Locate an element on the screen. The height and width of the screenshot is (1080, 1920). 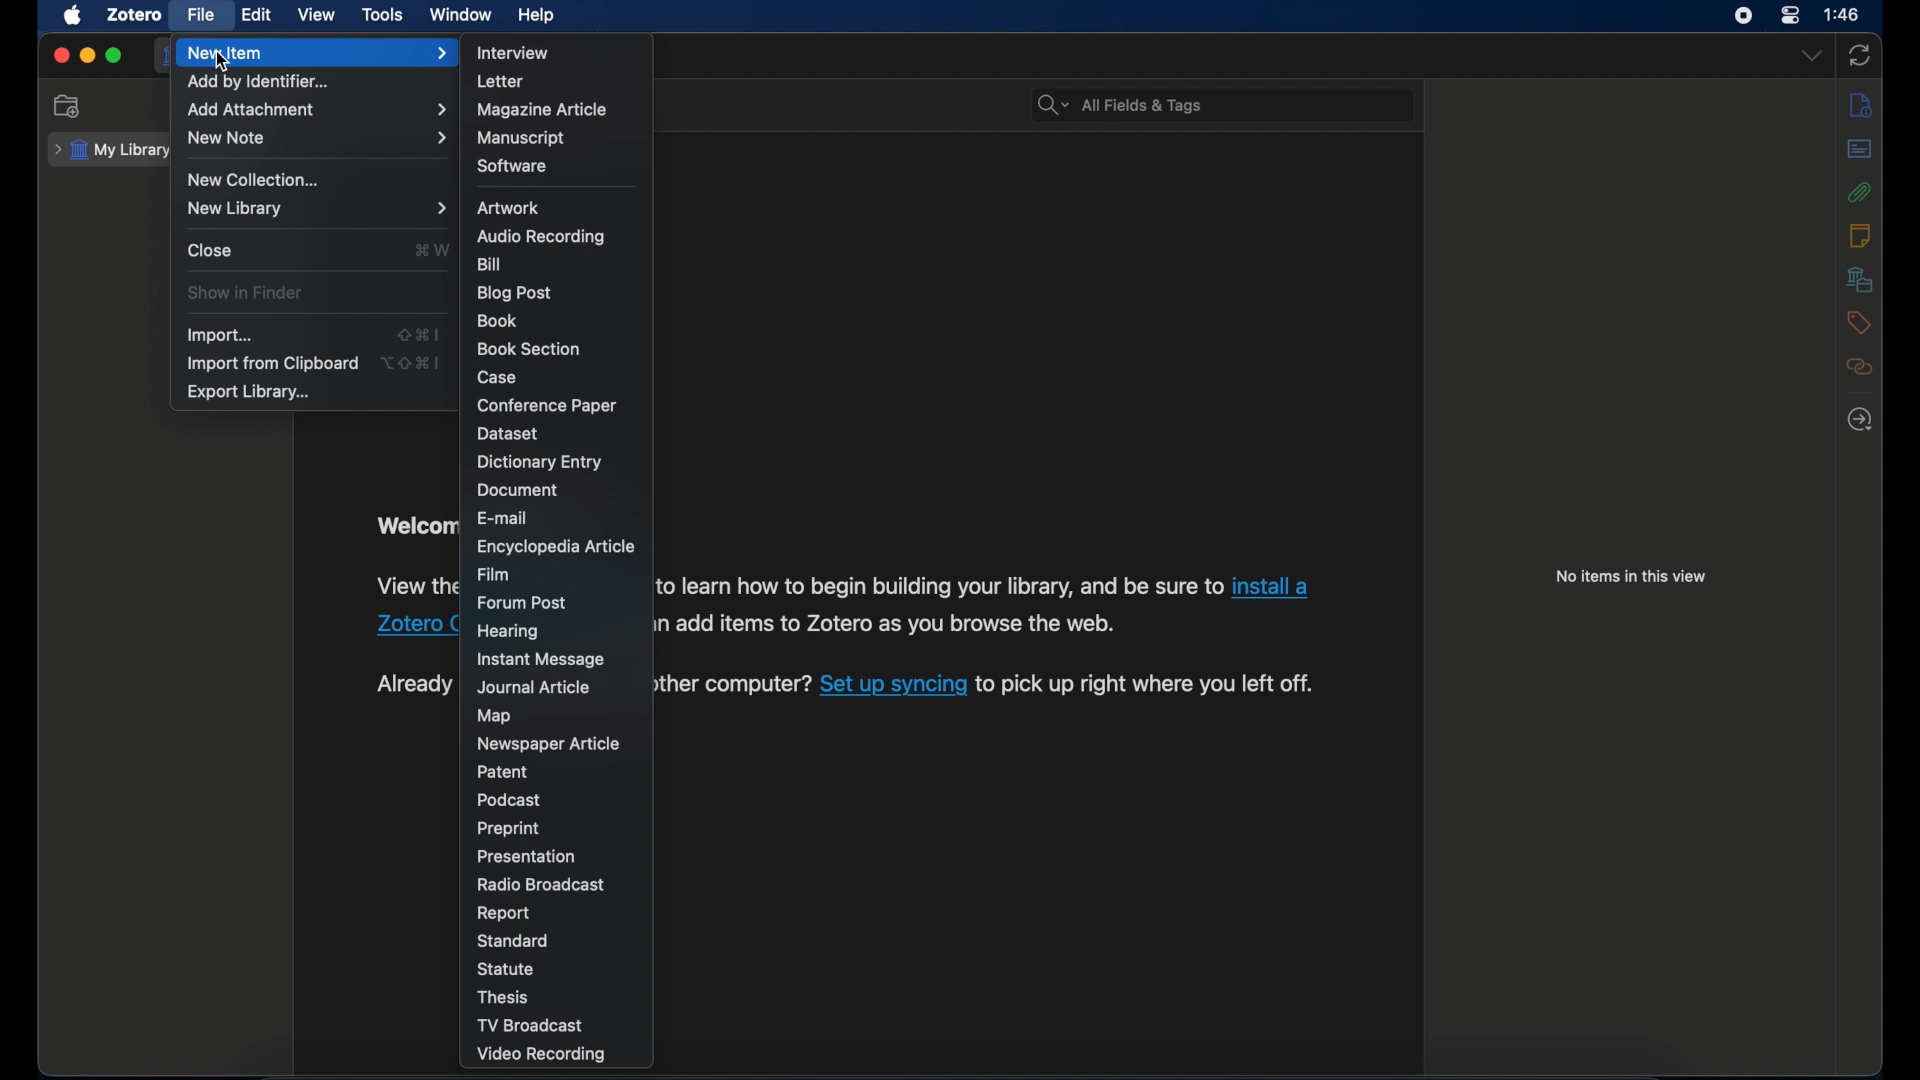
presentation is located at coordinates (527, 856).